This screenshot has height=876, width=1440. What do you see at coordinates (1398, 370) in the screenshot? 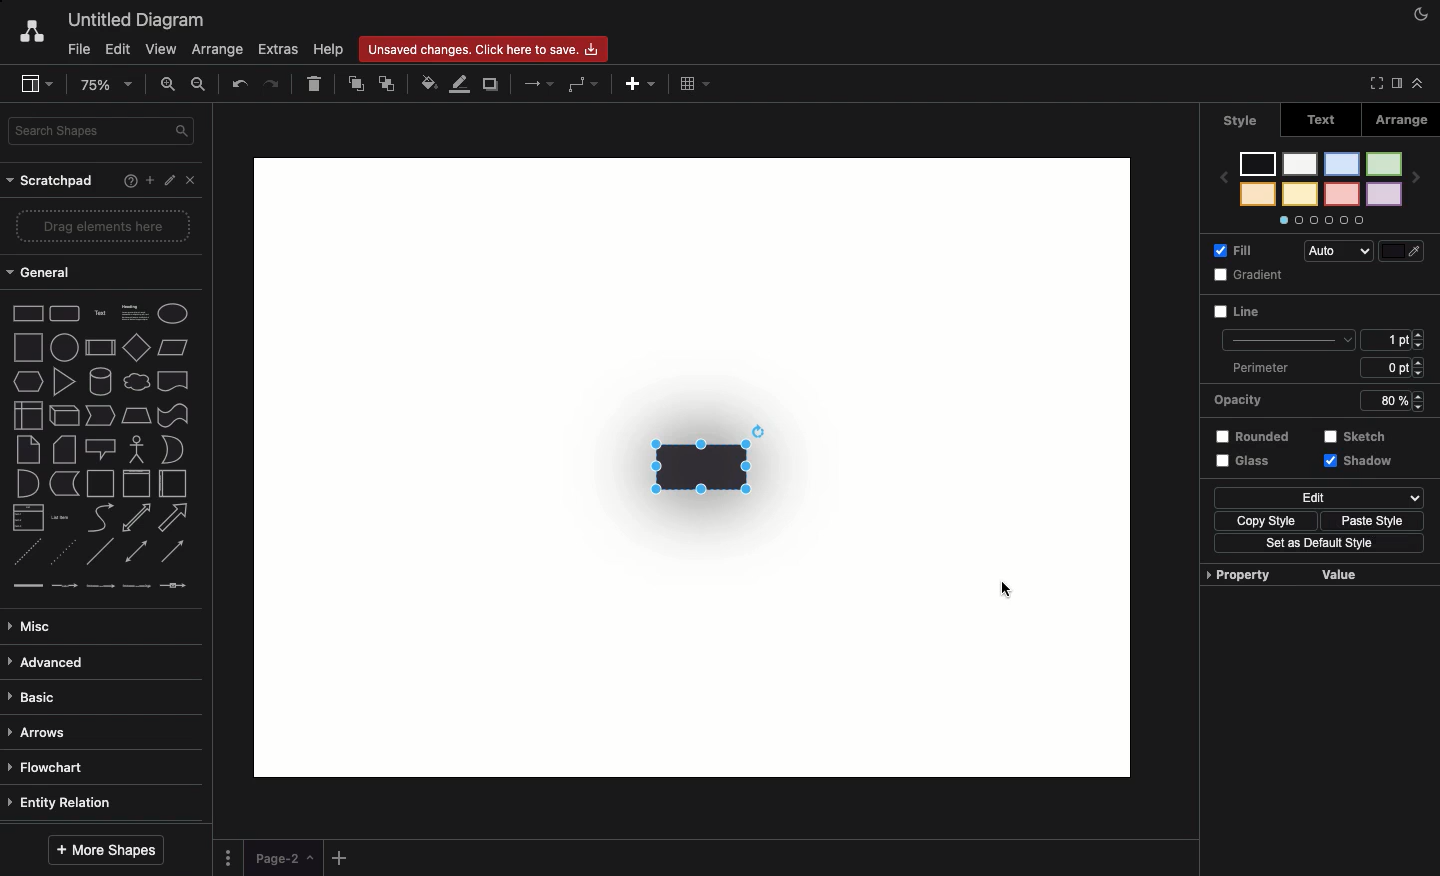
I see `6 ppt` at bounding box center [1398, 370].